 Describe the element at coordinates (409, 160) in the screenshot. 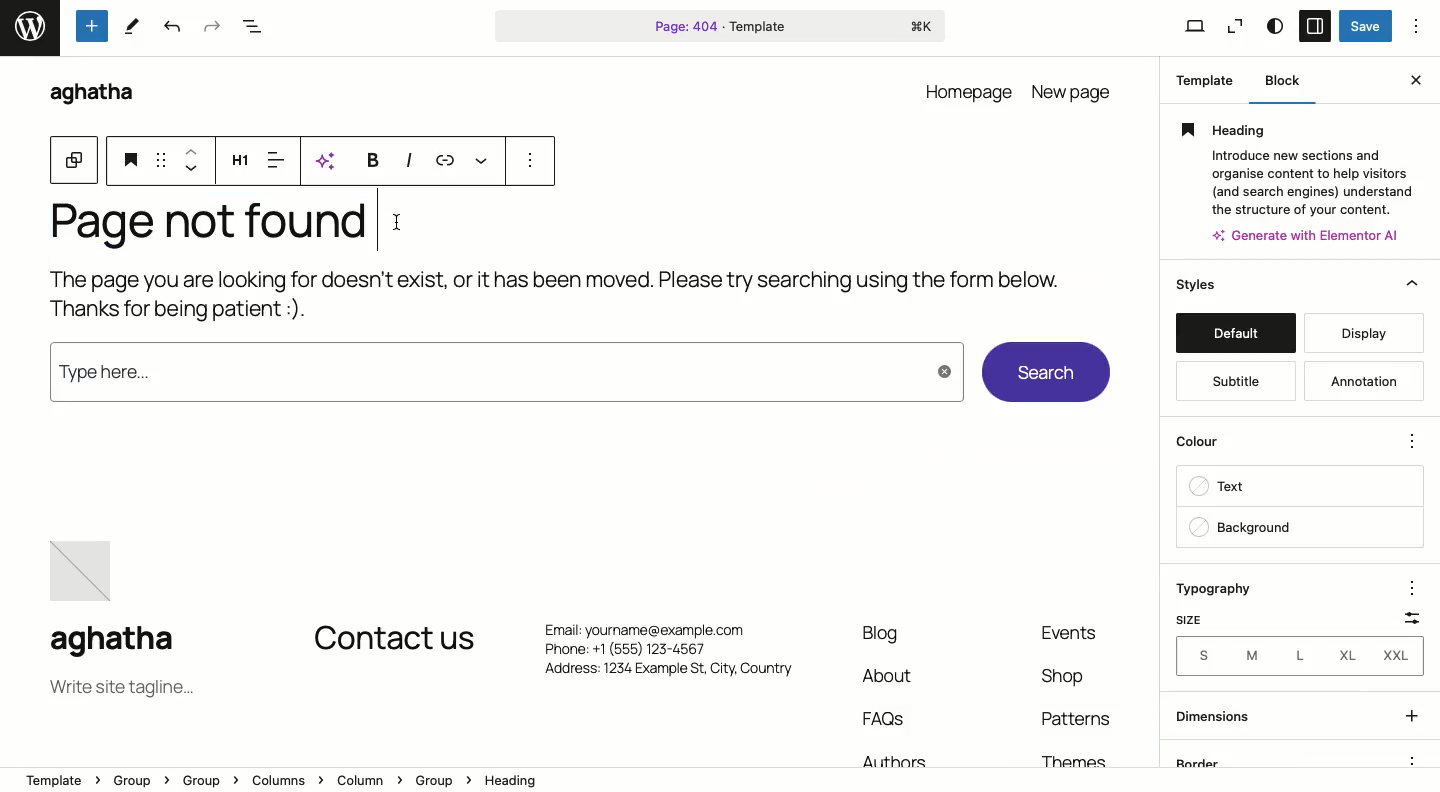

I see `Italics` at that location.